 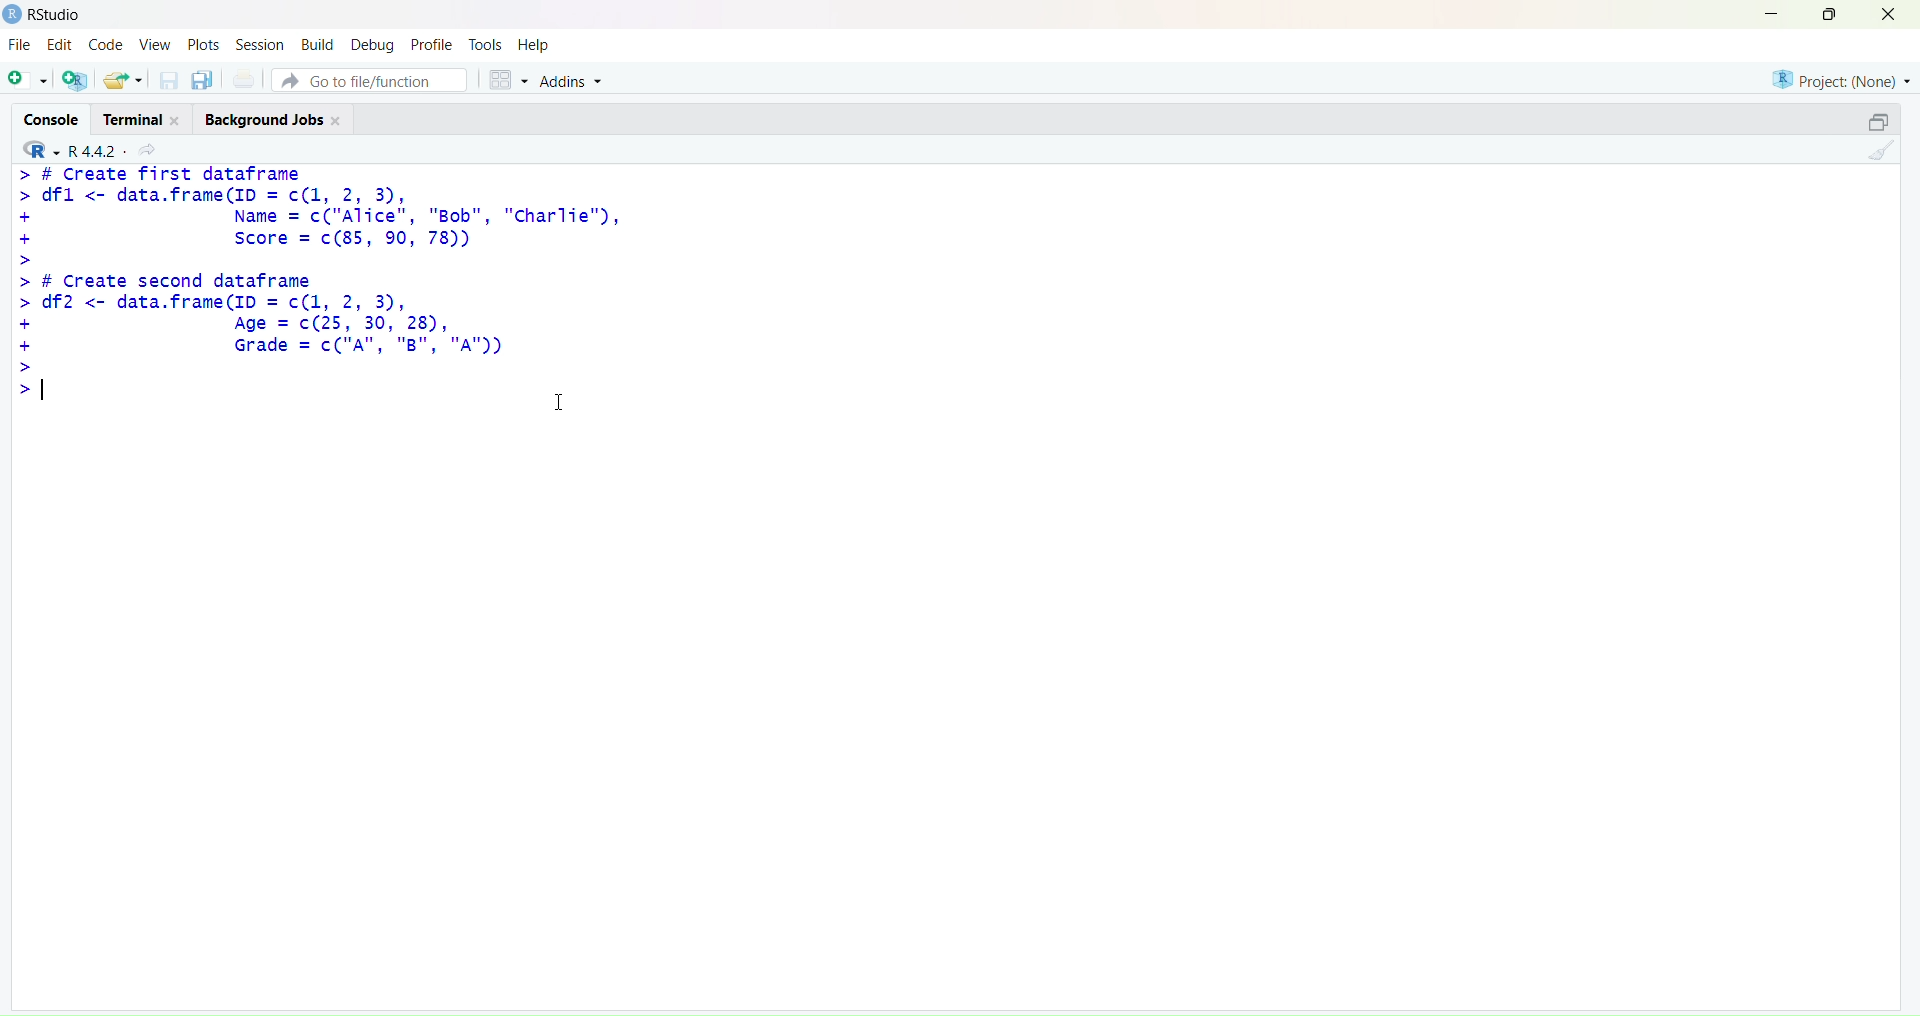 What do you see at coordinates (204, 81) in the screenshot?
I see `save all open document` at bounding box center [204, 81].